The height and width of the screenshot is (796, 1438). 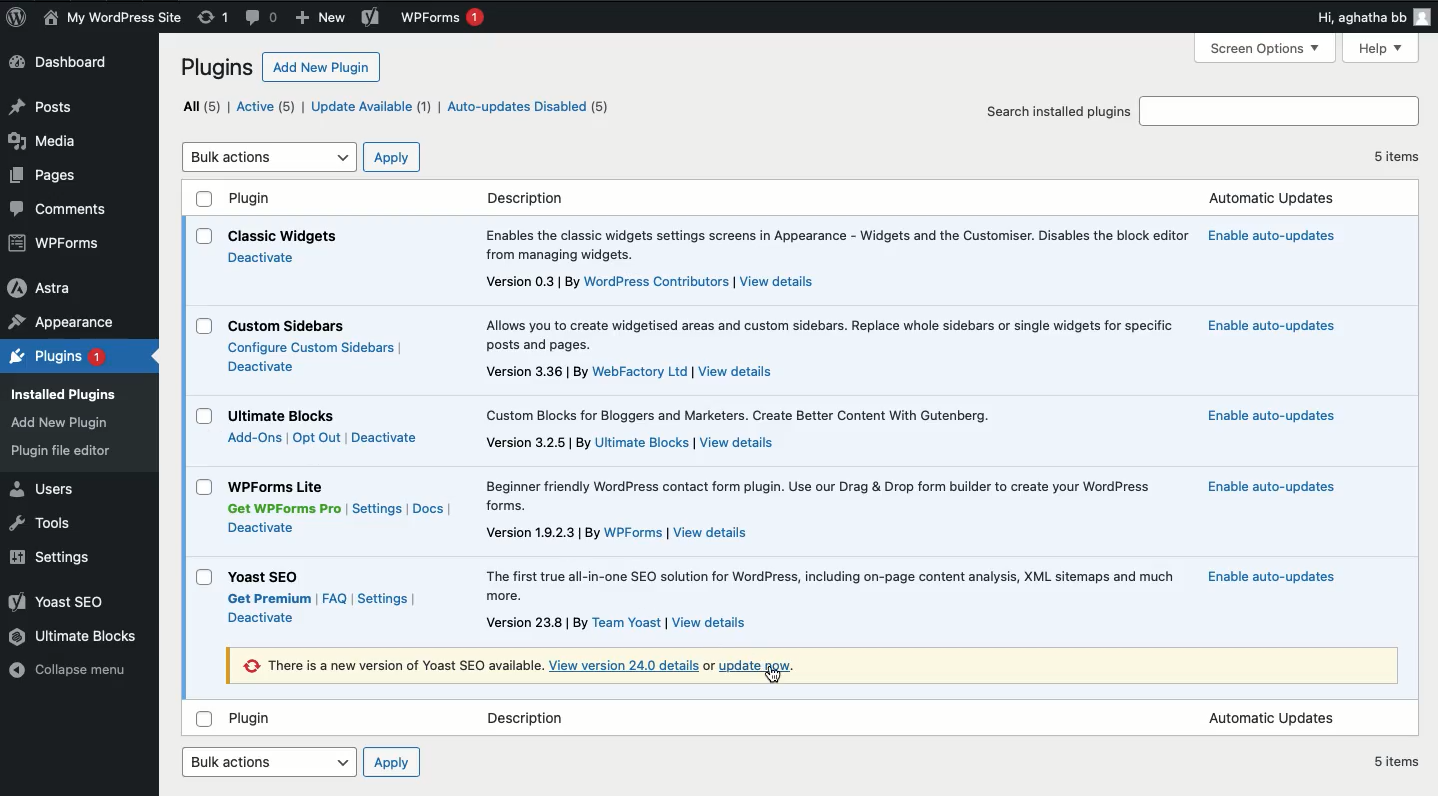 What do you see at coordinates (323, 17) in the screenshot?
I see `New` at bounding box center [323, 17].